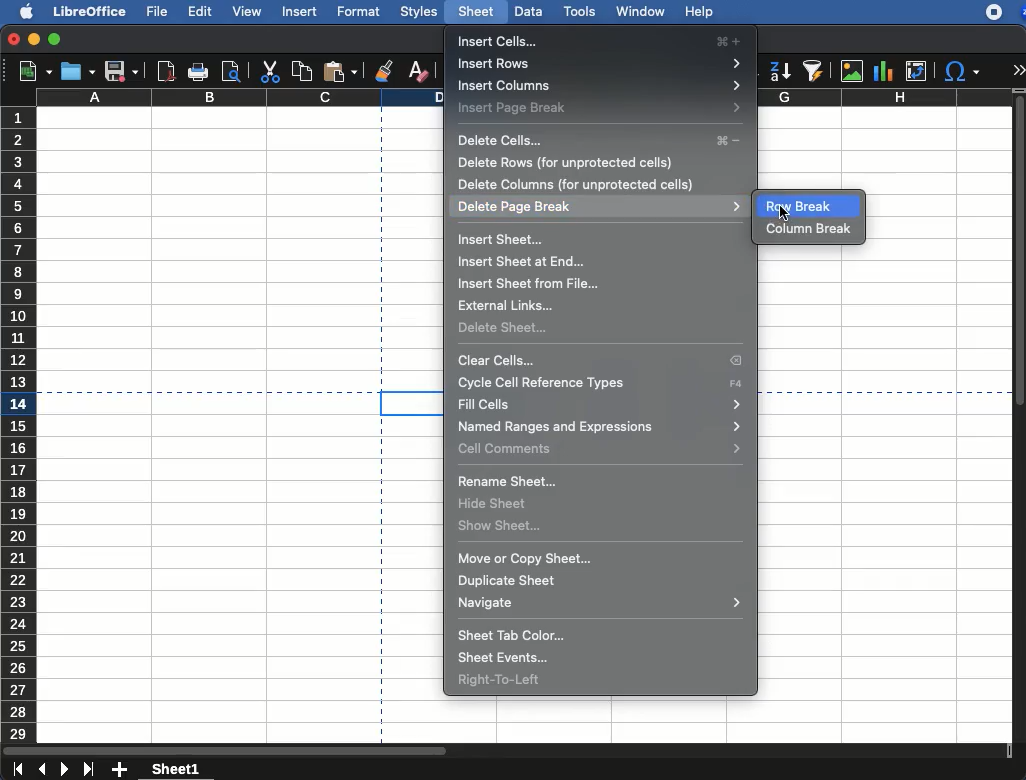 The height and width of the screenshot is (780, 1026). Describe the element at coordinates (242, 98) in the screenshot. I see `column` at that location.